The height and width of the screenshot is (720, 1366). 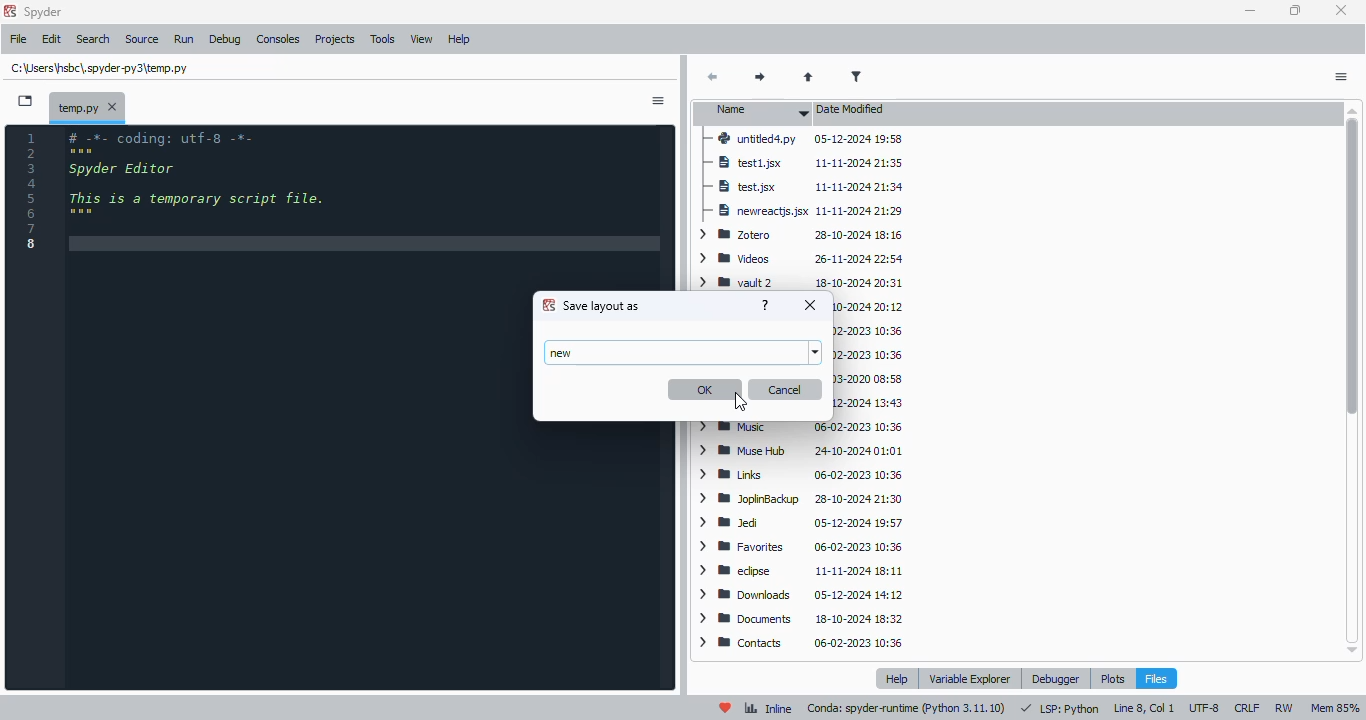 What do you see at coordinates (52, 40) in the screenshot?
I see `edit` at bounding box center [52, 40].